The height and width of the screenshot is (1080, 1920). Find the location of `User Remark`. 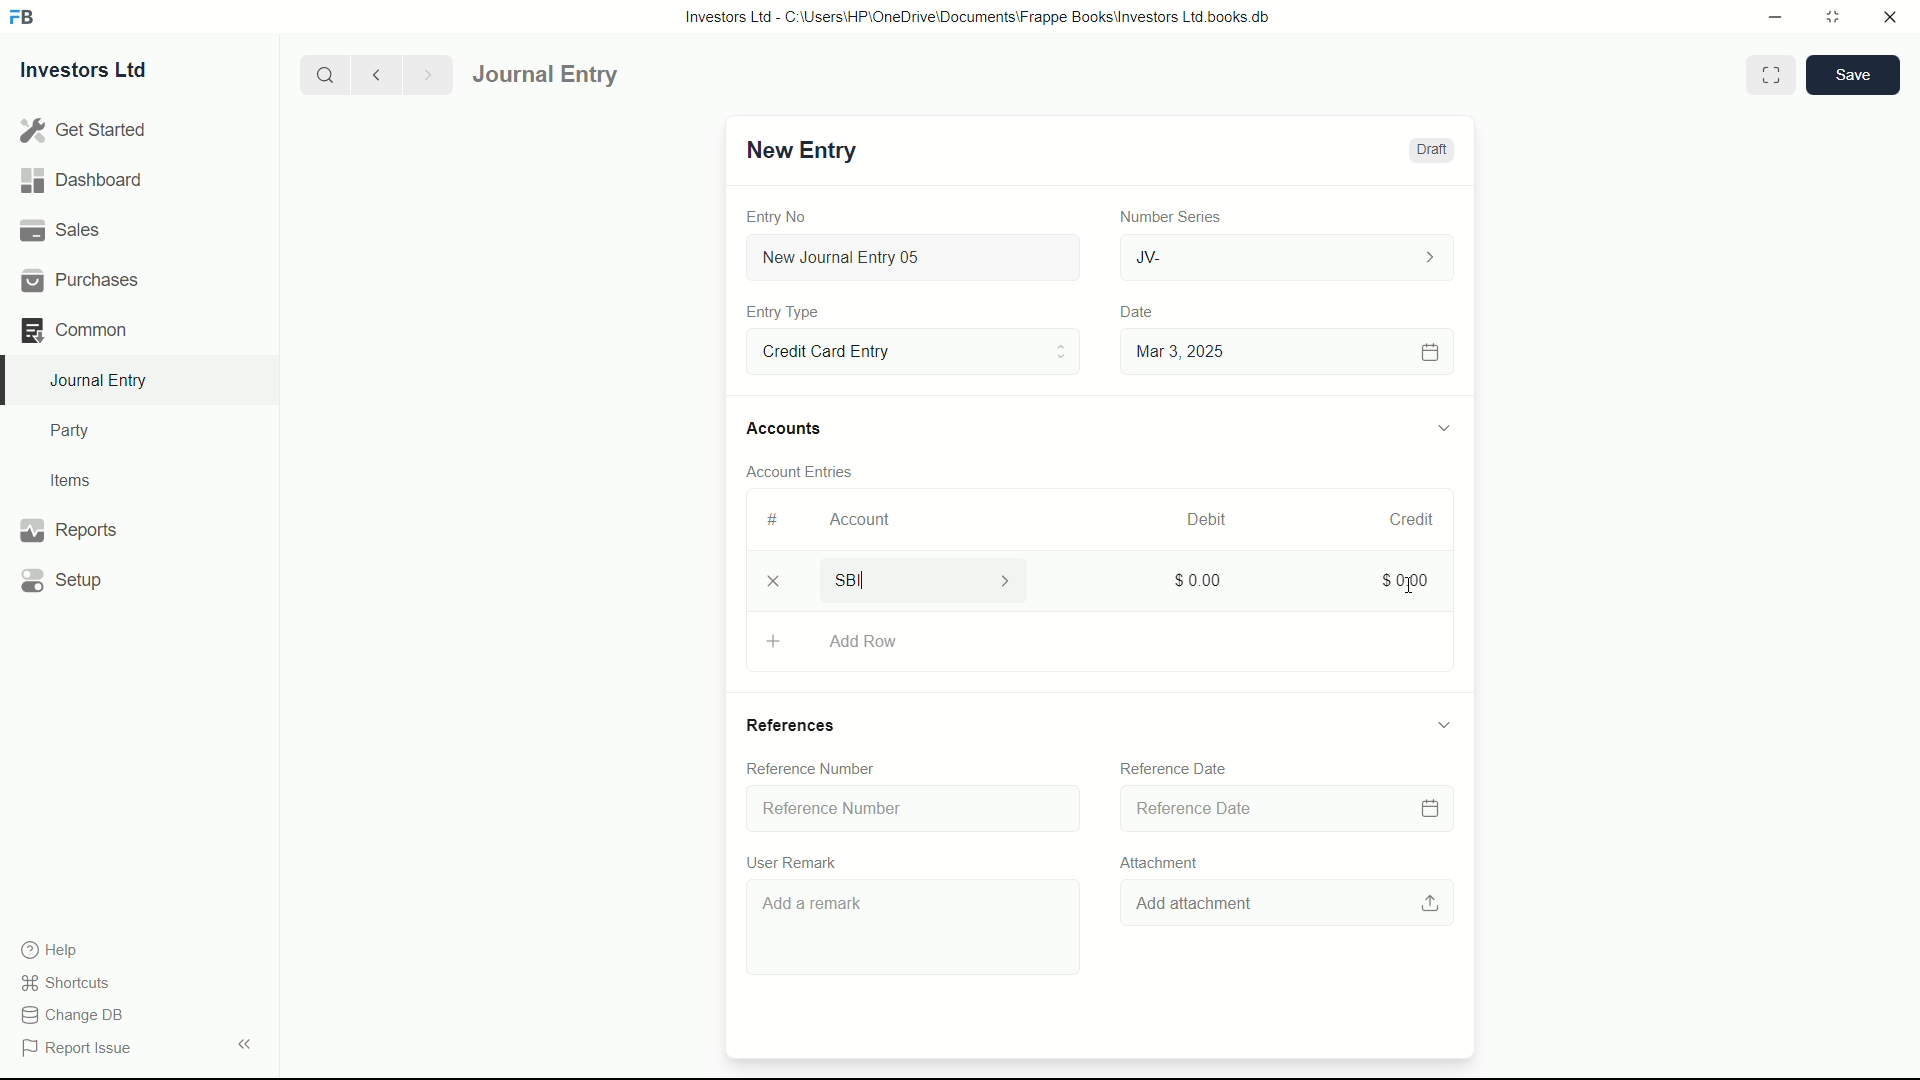

User Remark is located at coordinates (796, 859).